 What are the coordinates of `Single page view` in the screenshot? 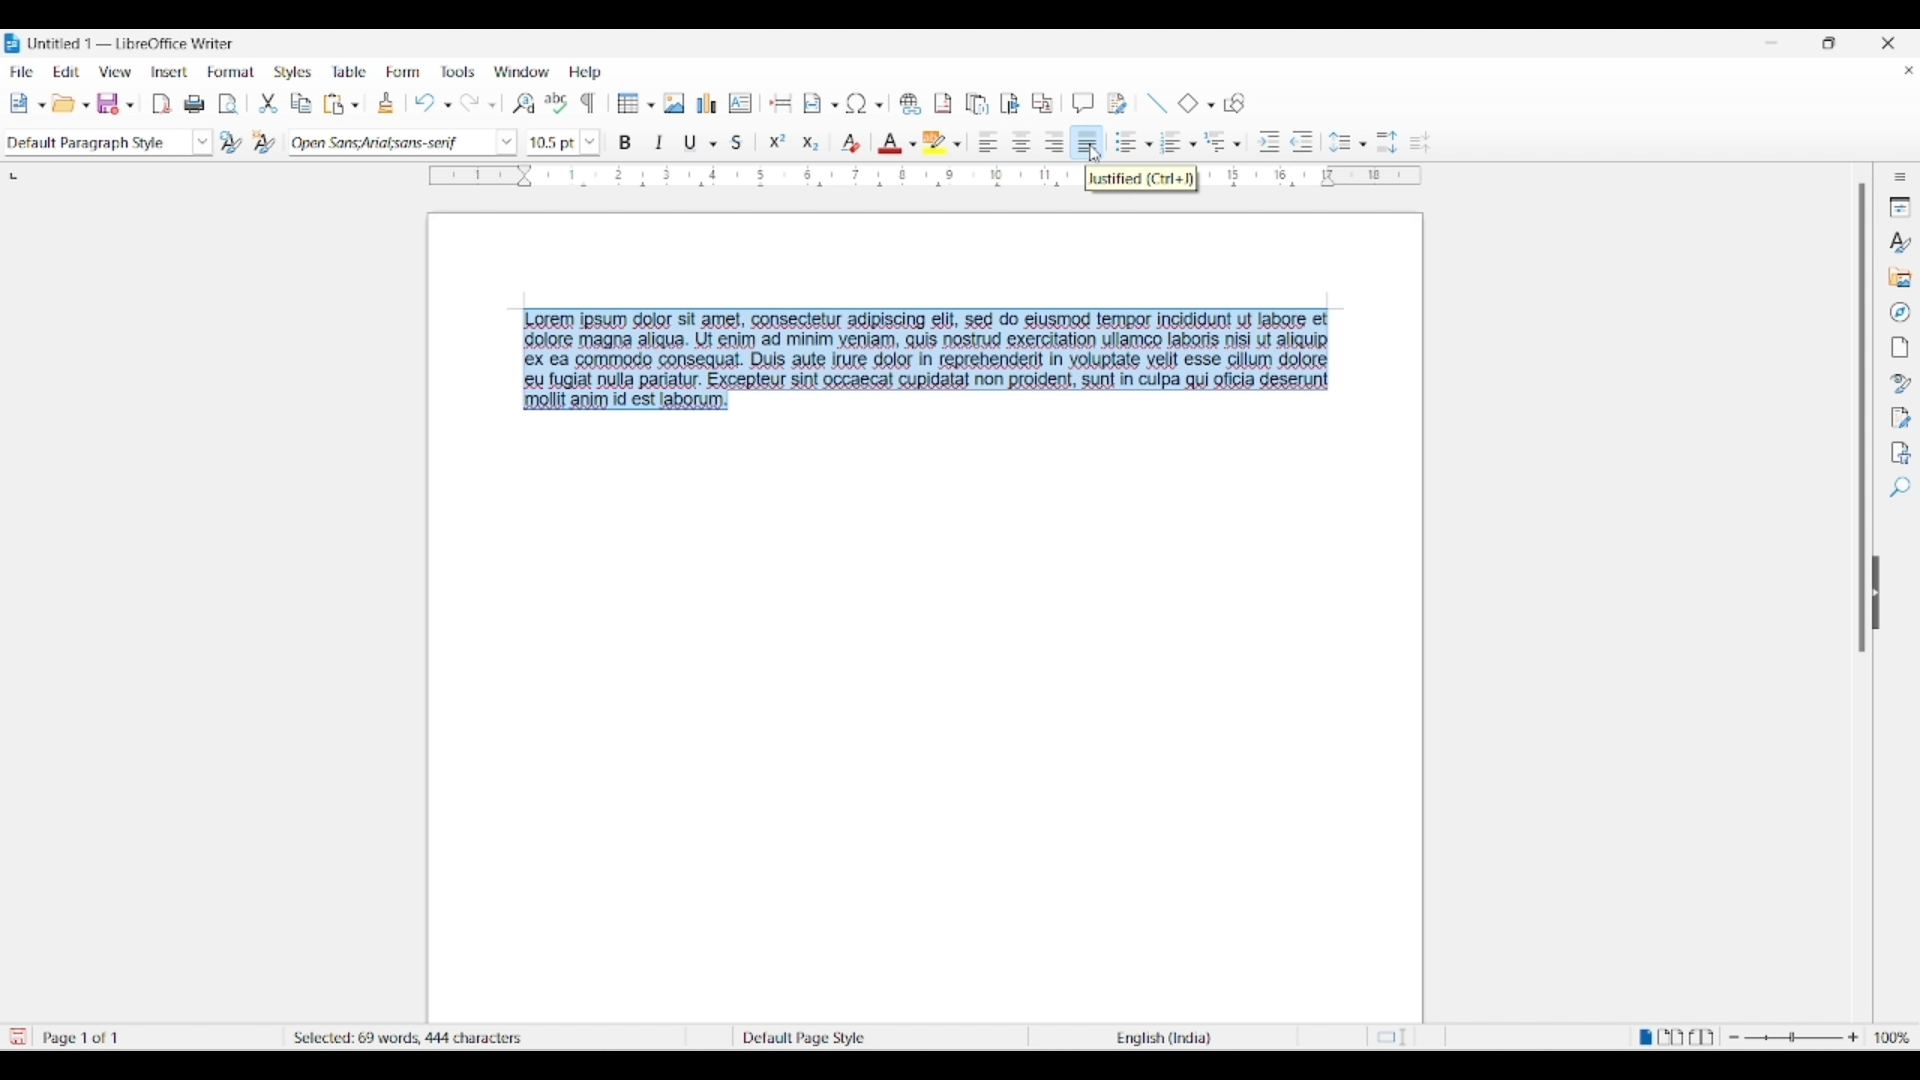 It's located at (1643, 1037).